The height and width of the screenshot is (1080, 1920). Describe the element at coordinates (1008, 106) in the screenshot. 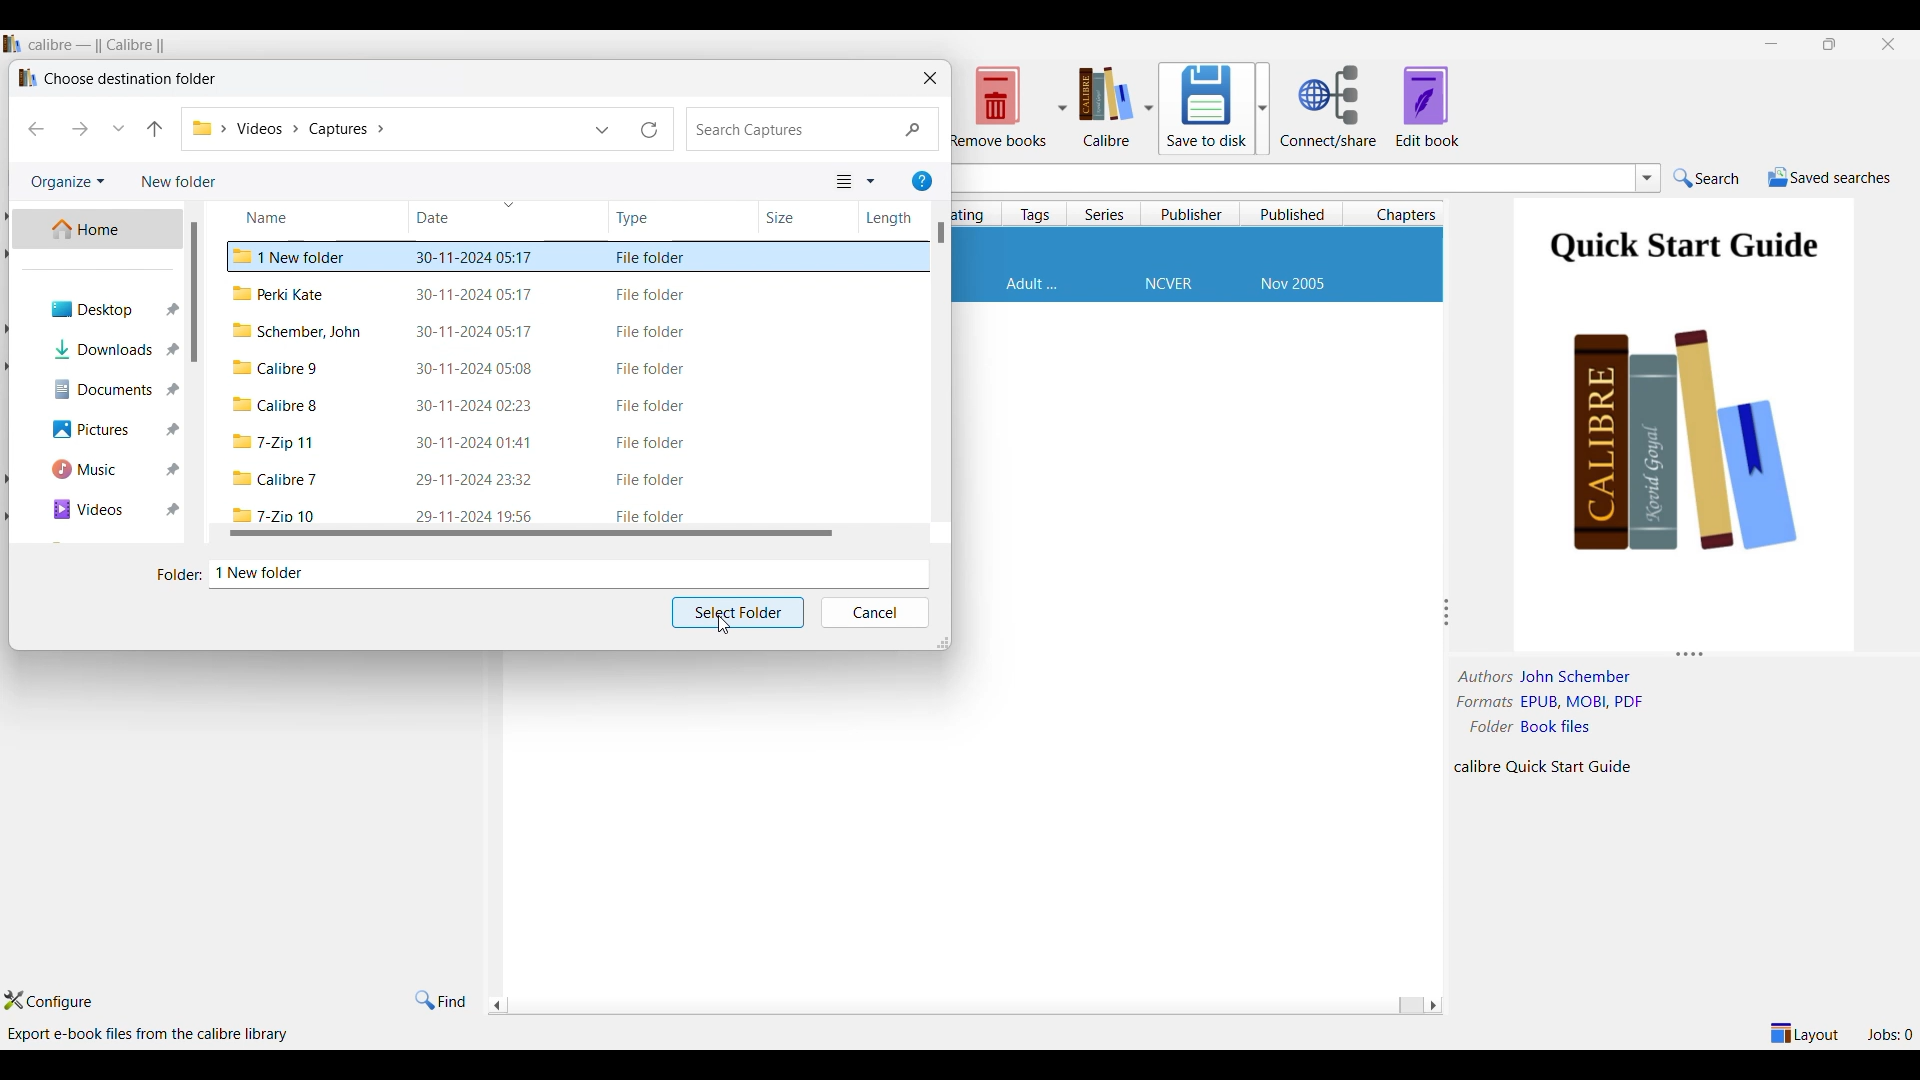

I see `Remove book options` at that location.